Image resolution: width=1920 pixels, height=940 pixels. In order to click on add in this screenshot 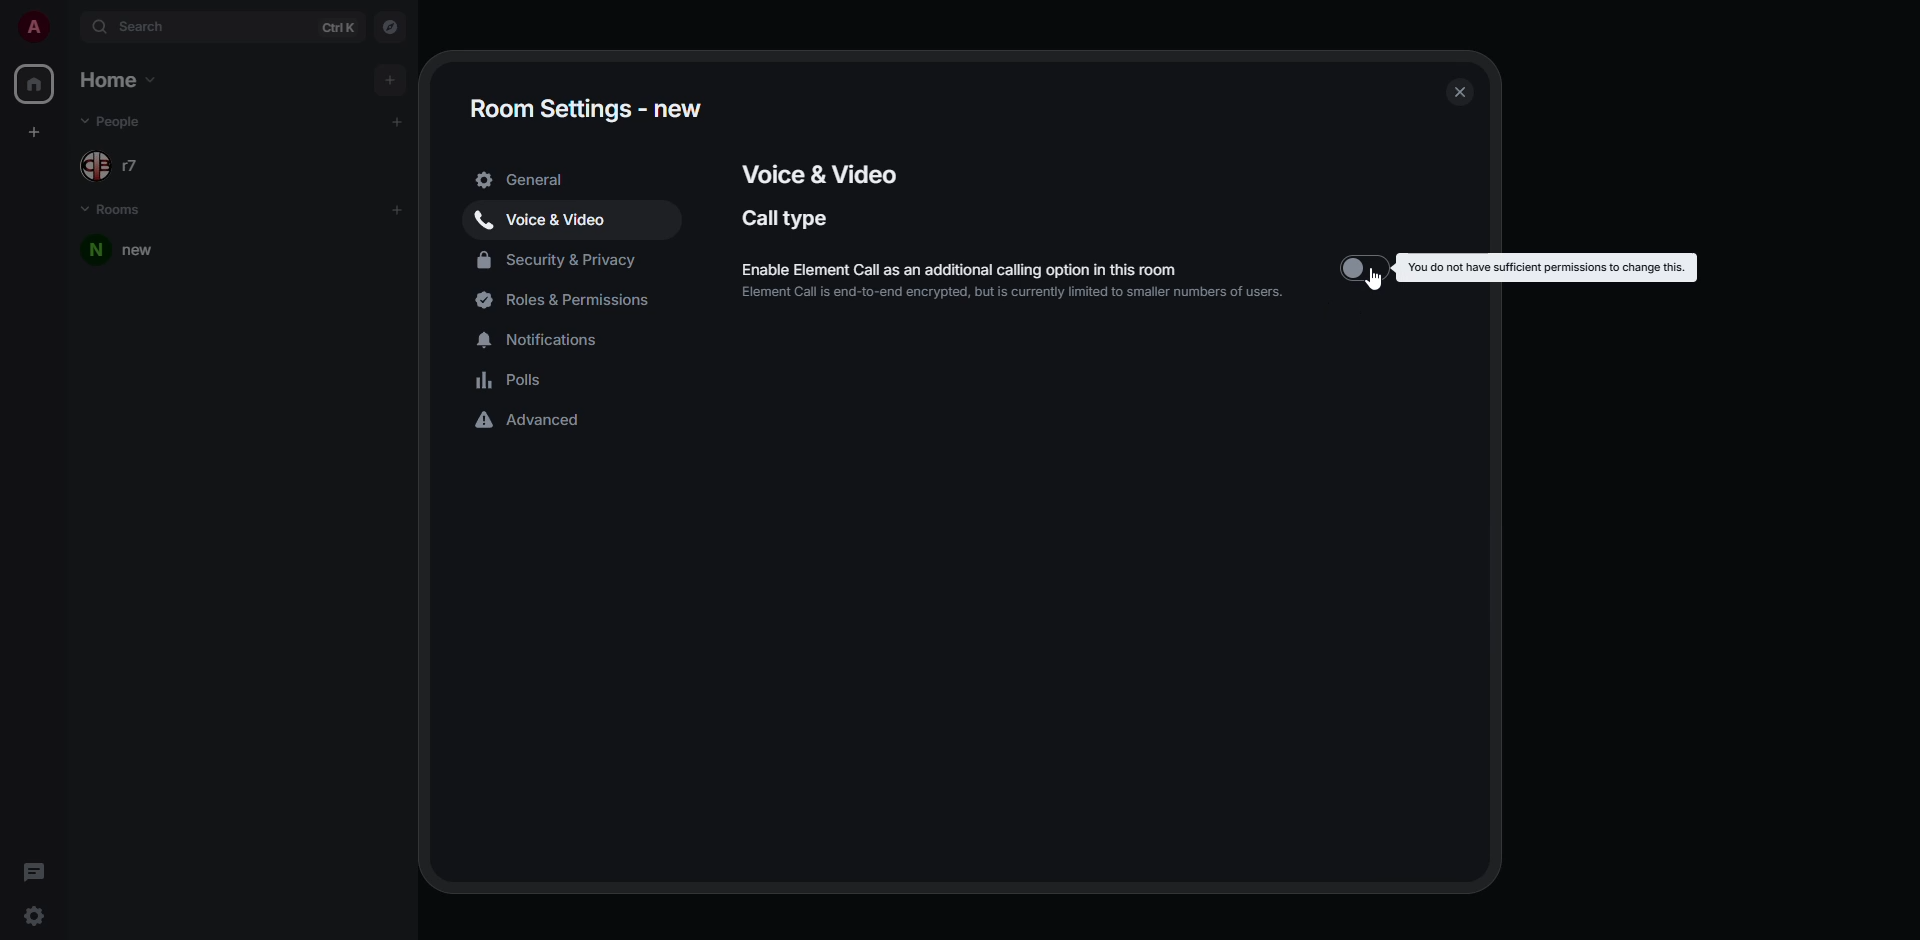, I will do `click(387, 79)`.